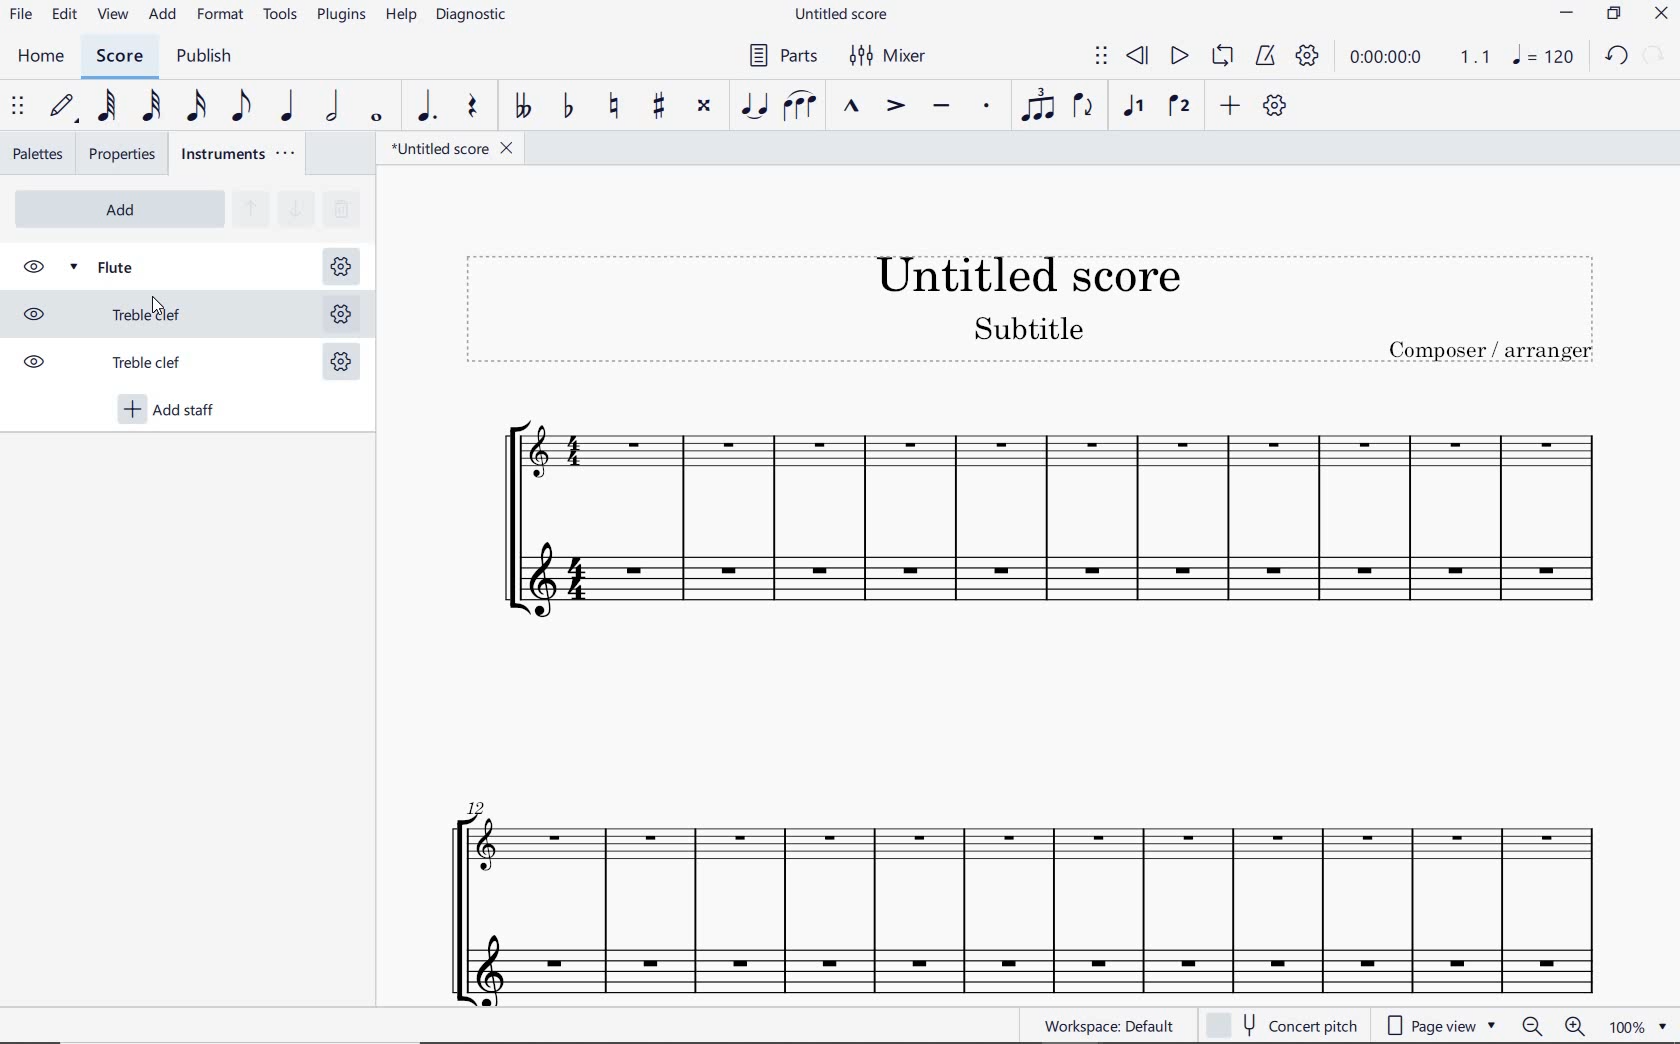 Image resolution: width=1680 pixels, height=1044 pixels. Describe the element at coordinates (1636, 1027) in the screenshot. I see `zoom factor` at that location.